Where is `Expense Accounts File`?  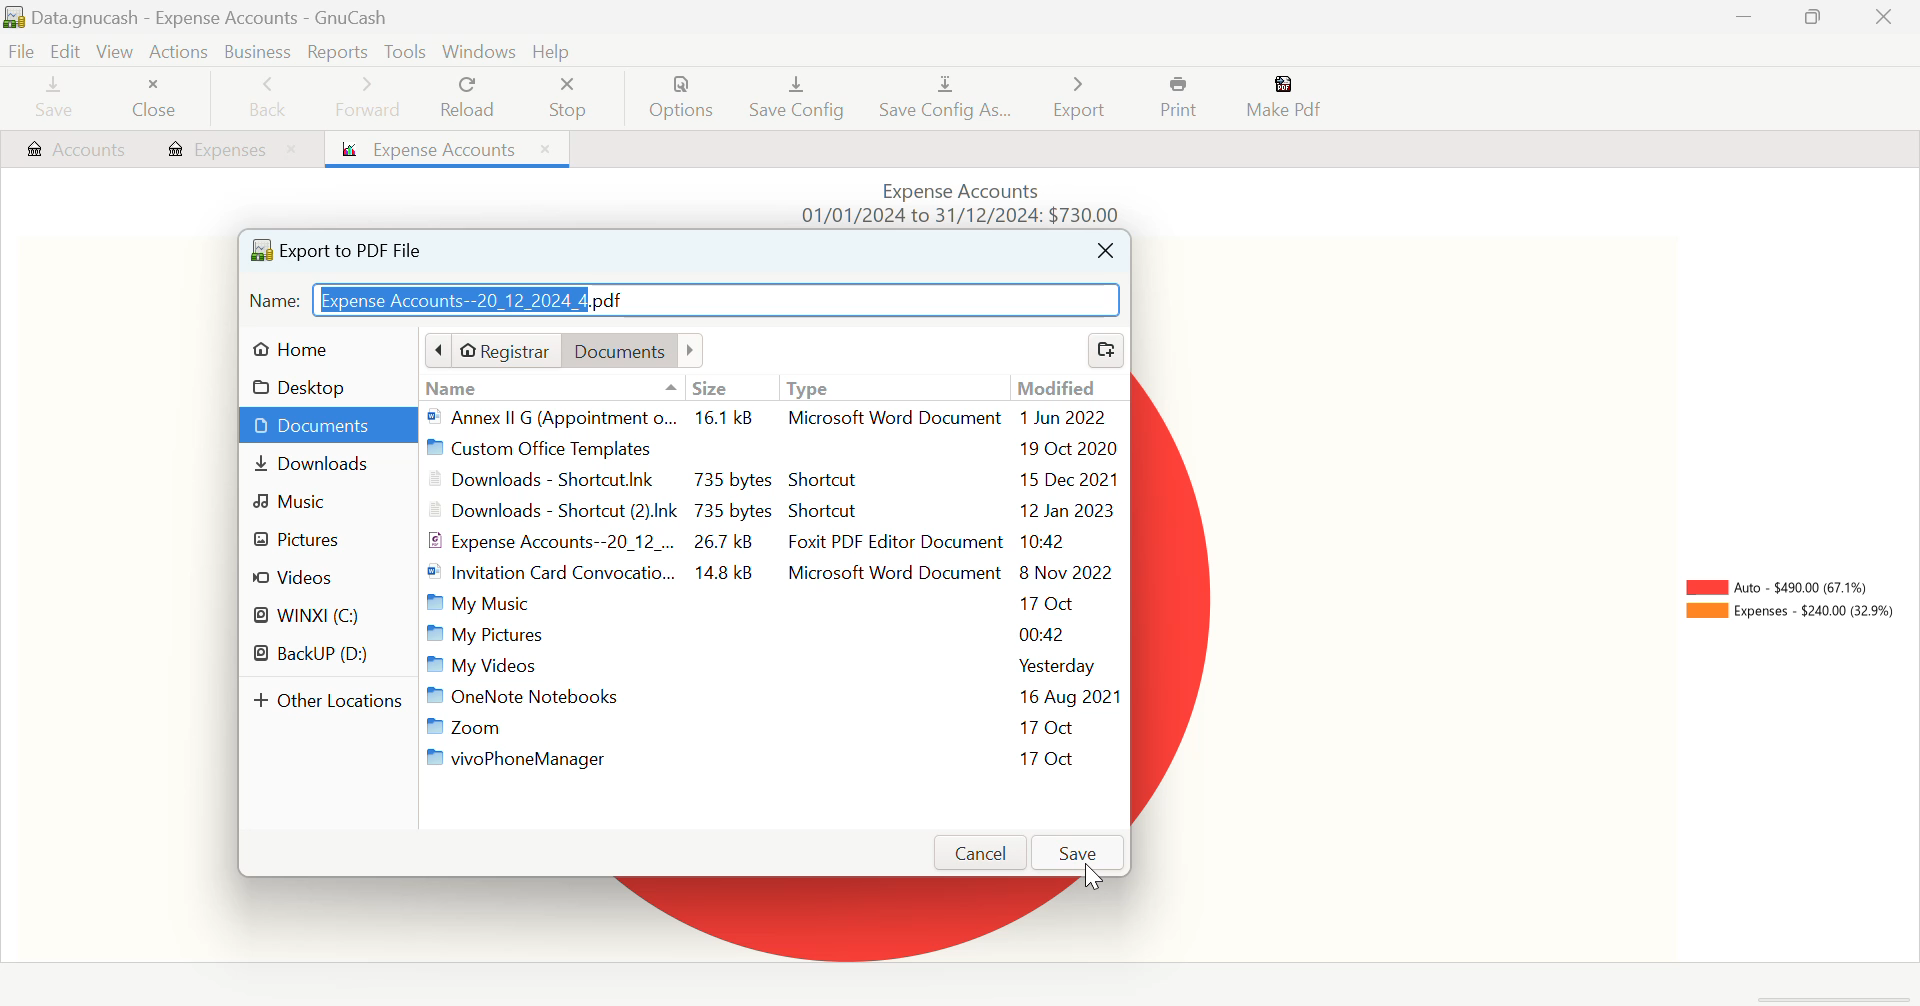
Expense Accounts File is located at coordinates (775, 542).